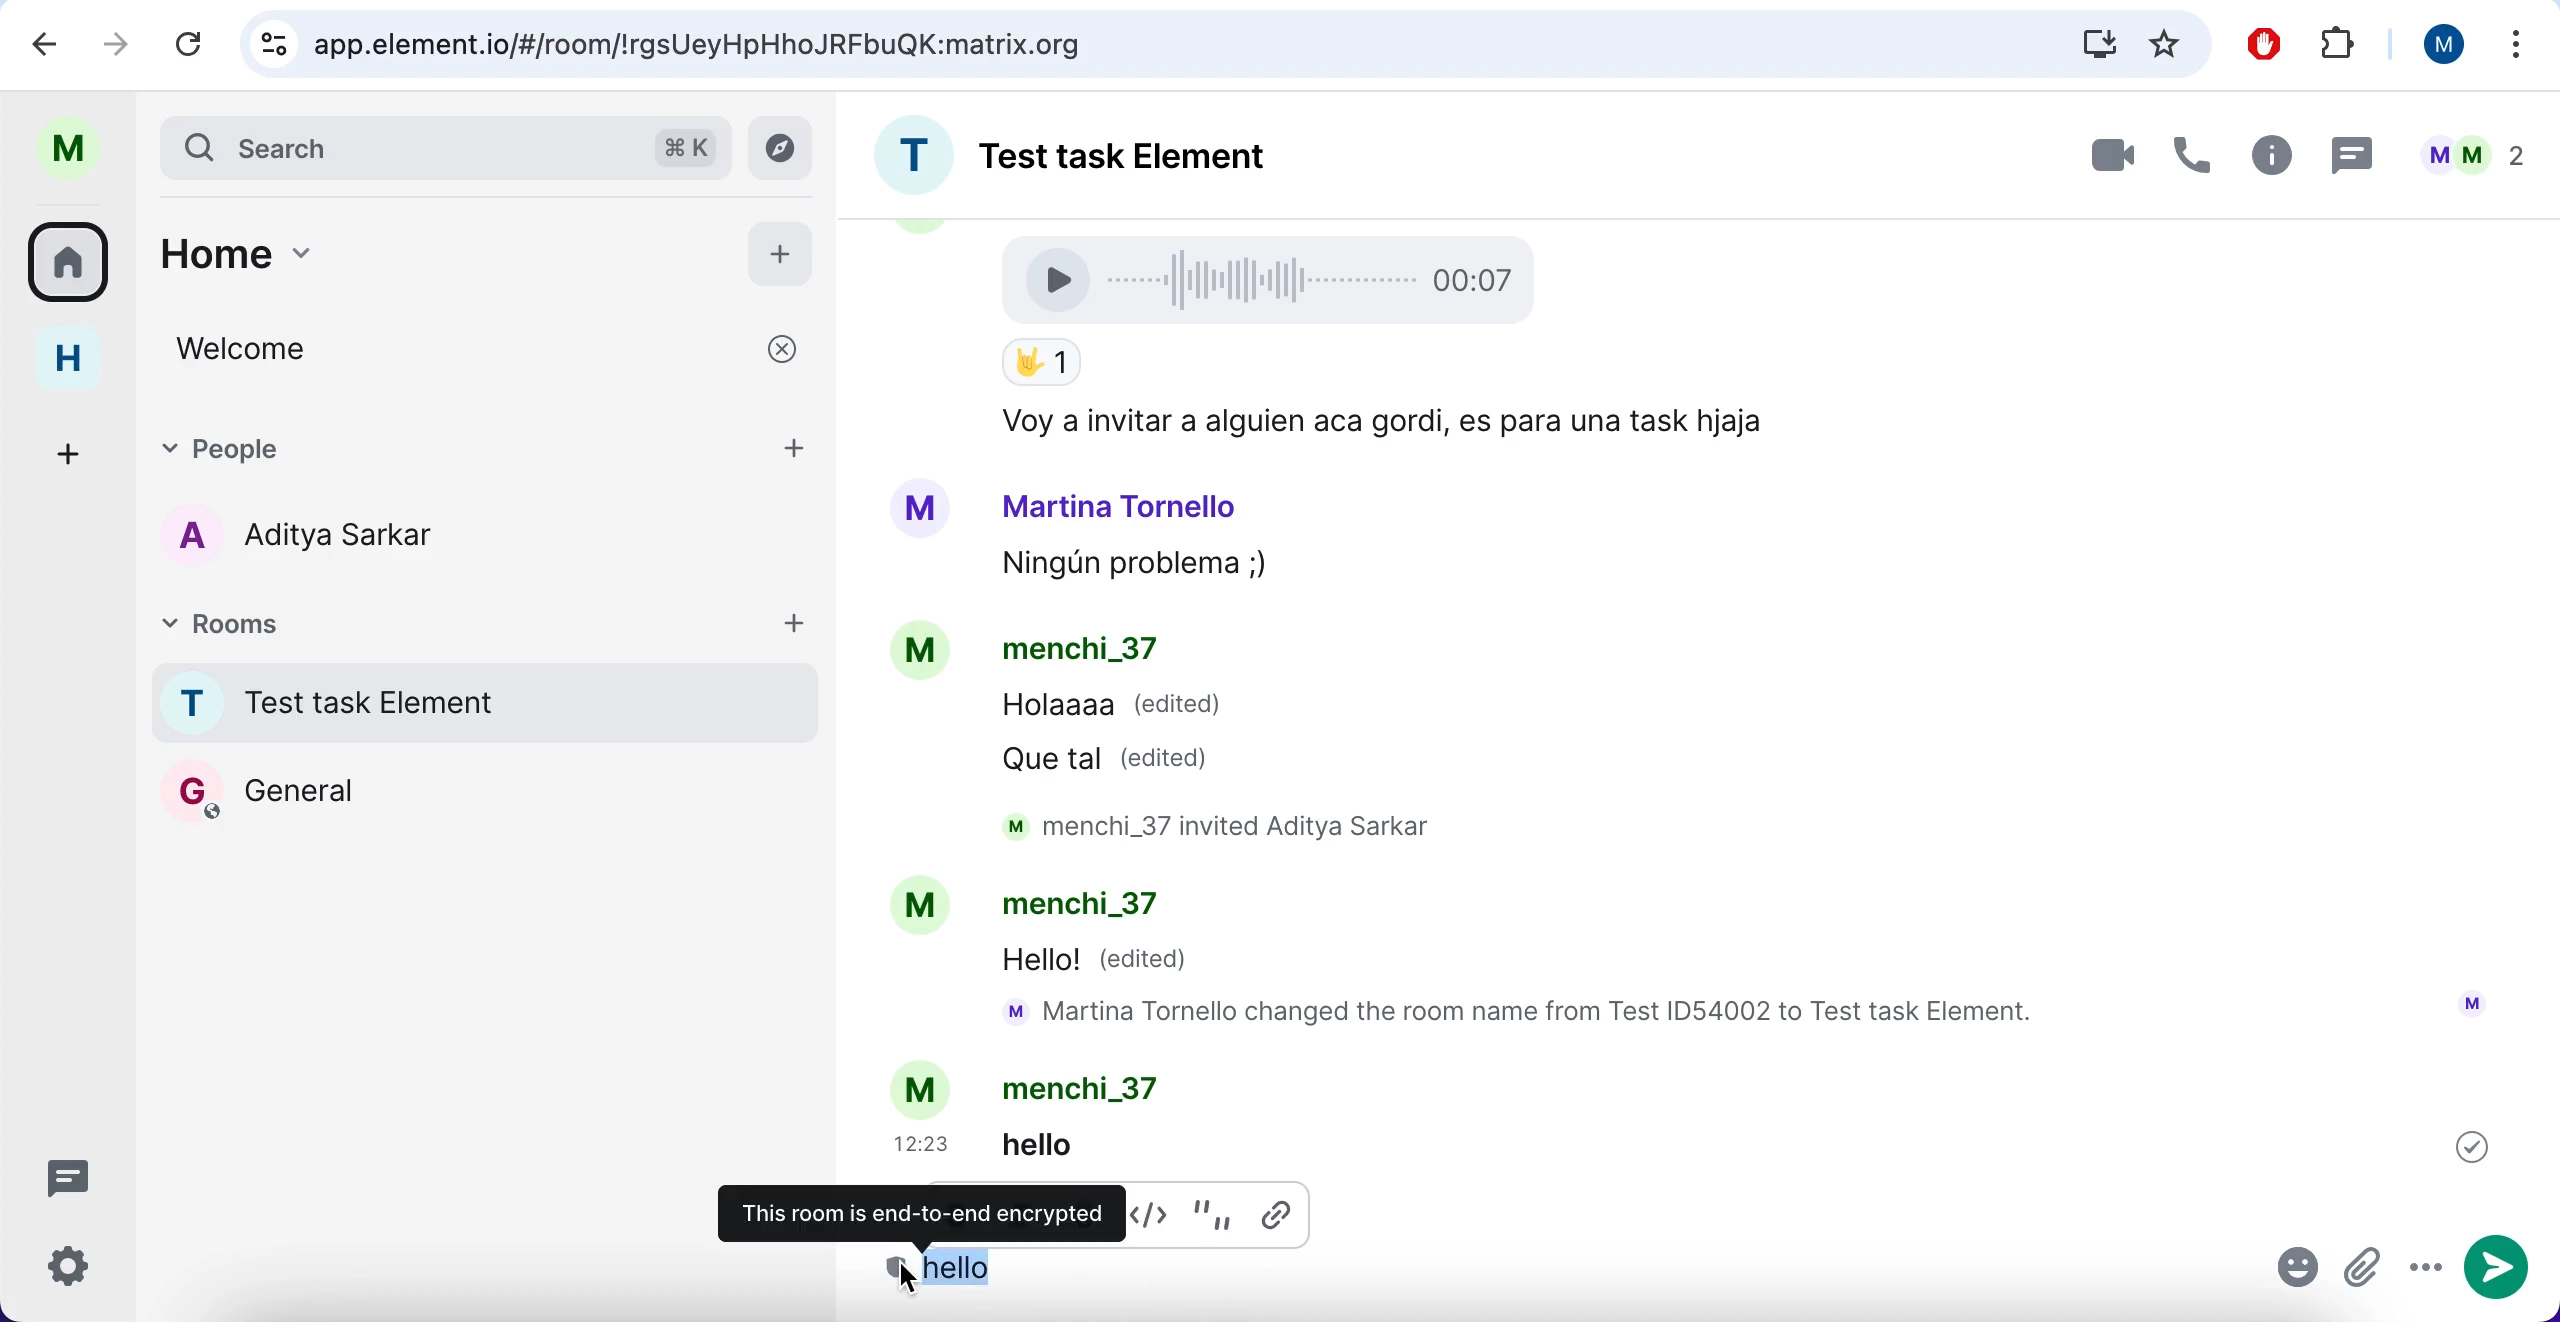  What do you see at coordinates (2267, 159) in the screenshot?
I see `room info` at bounding box center [2267, 159].